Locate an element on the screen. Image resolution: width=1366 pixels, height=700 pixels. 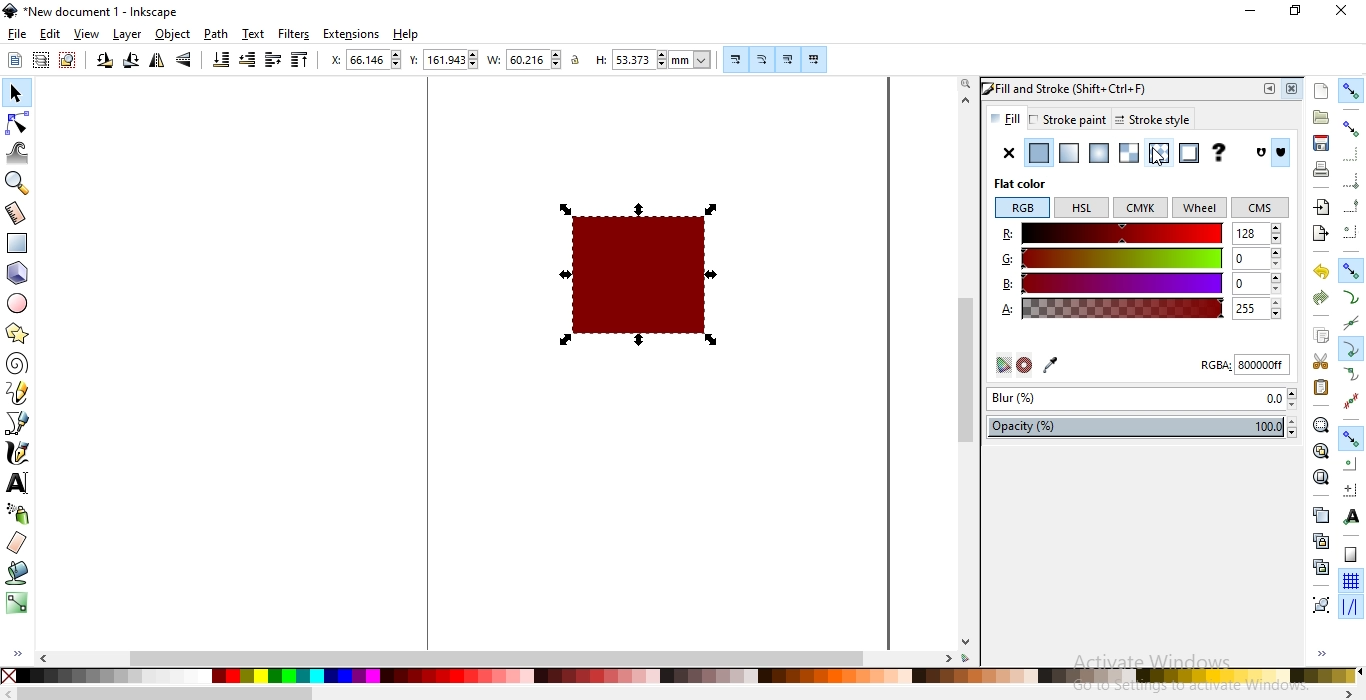
opacity is located at coordinates (1146, 427).